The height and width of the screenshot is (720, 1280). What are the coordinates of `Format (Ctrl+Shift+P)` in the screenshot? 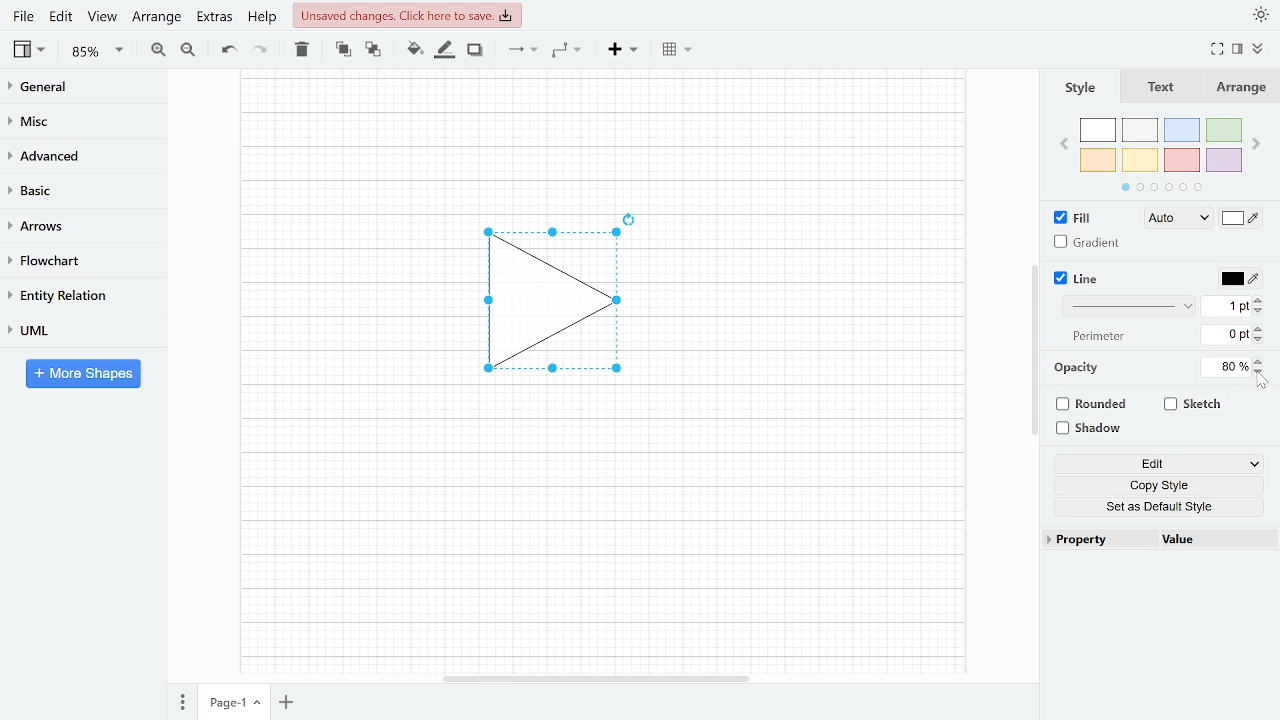 It's located at (1238, 50).